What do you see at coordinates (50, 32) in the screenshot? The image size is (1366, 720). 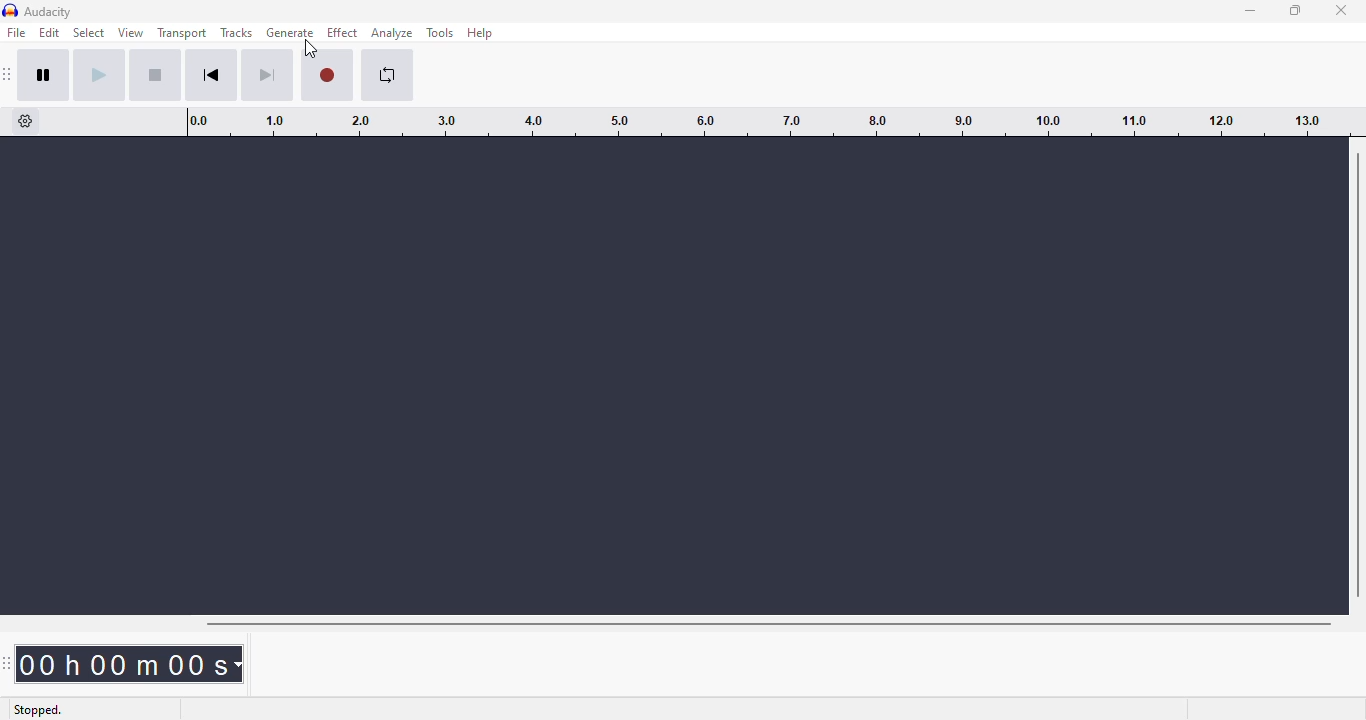 I see `edit` at bounding box center [50, 32].